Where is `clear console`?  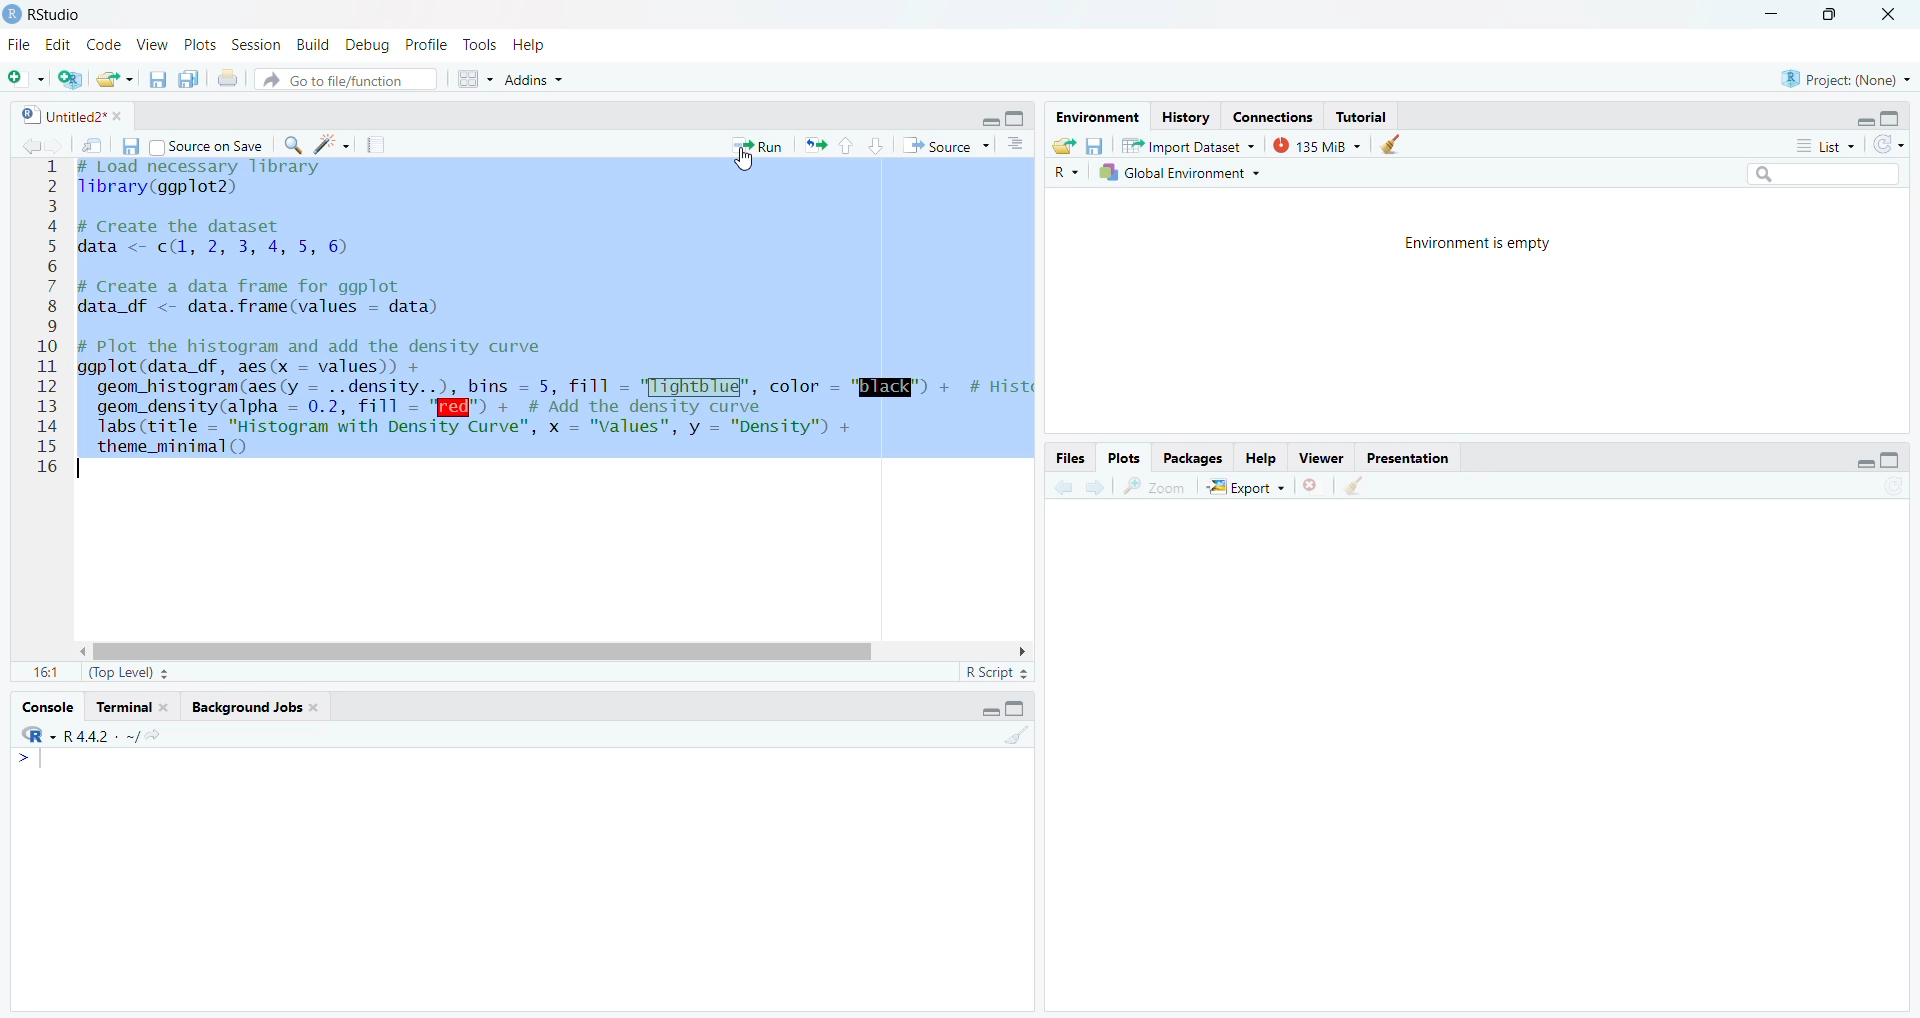 clear console is located at coordinates (1016, 737).